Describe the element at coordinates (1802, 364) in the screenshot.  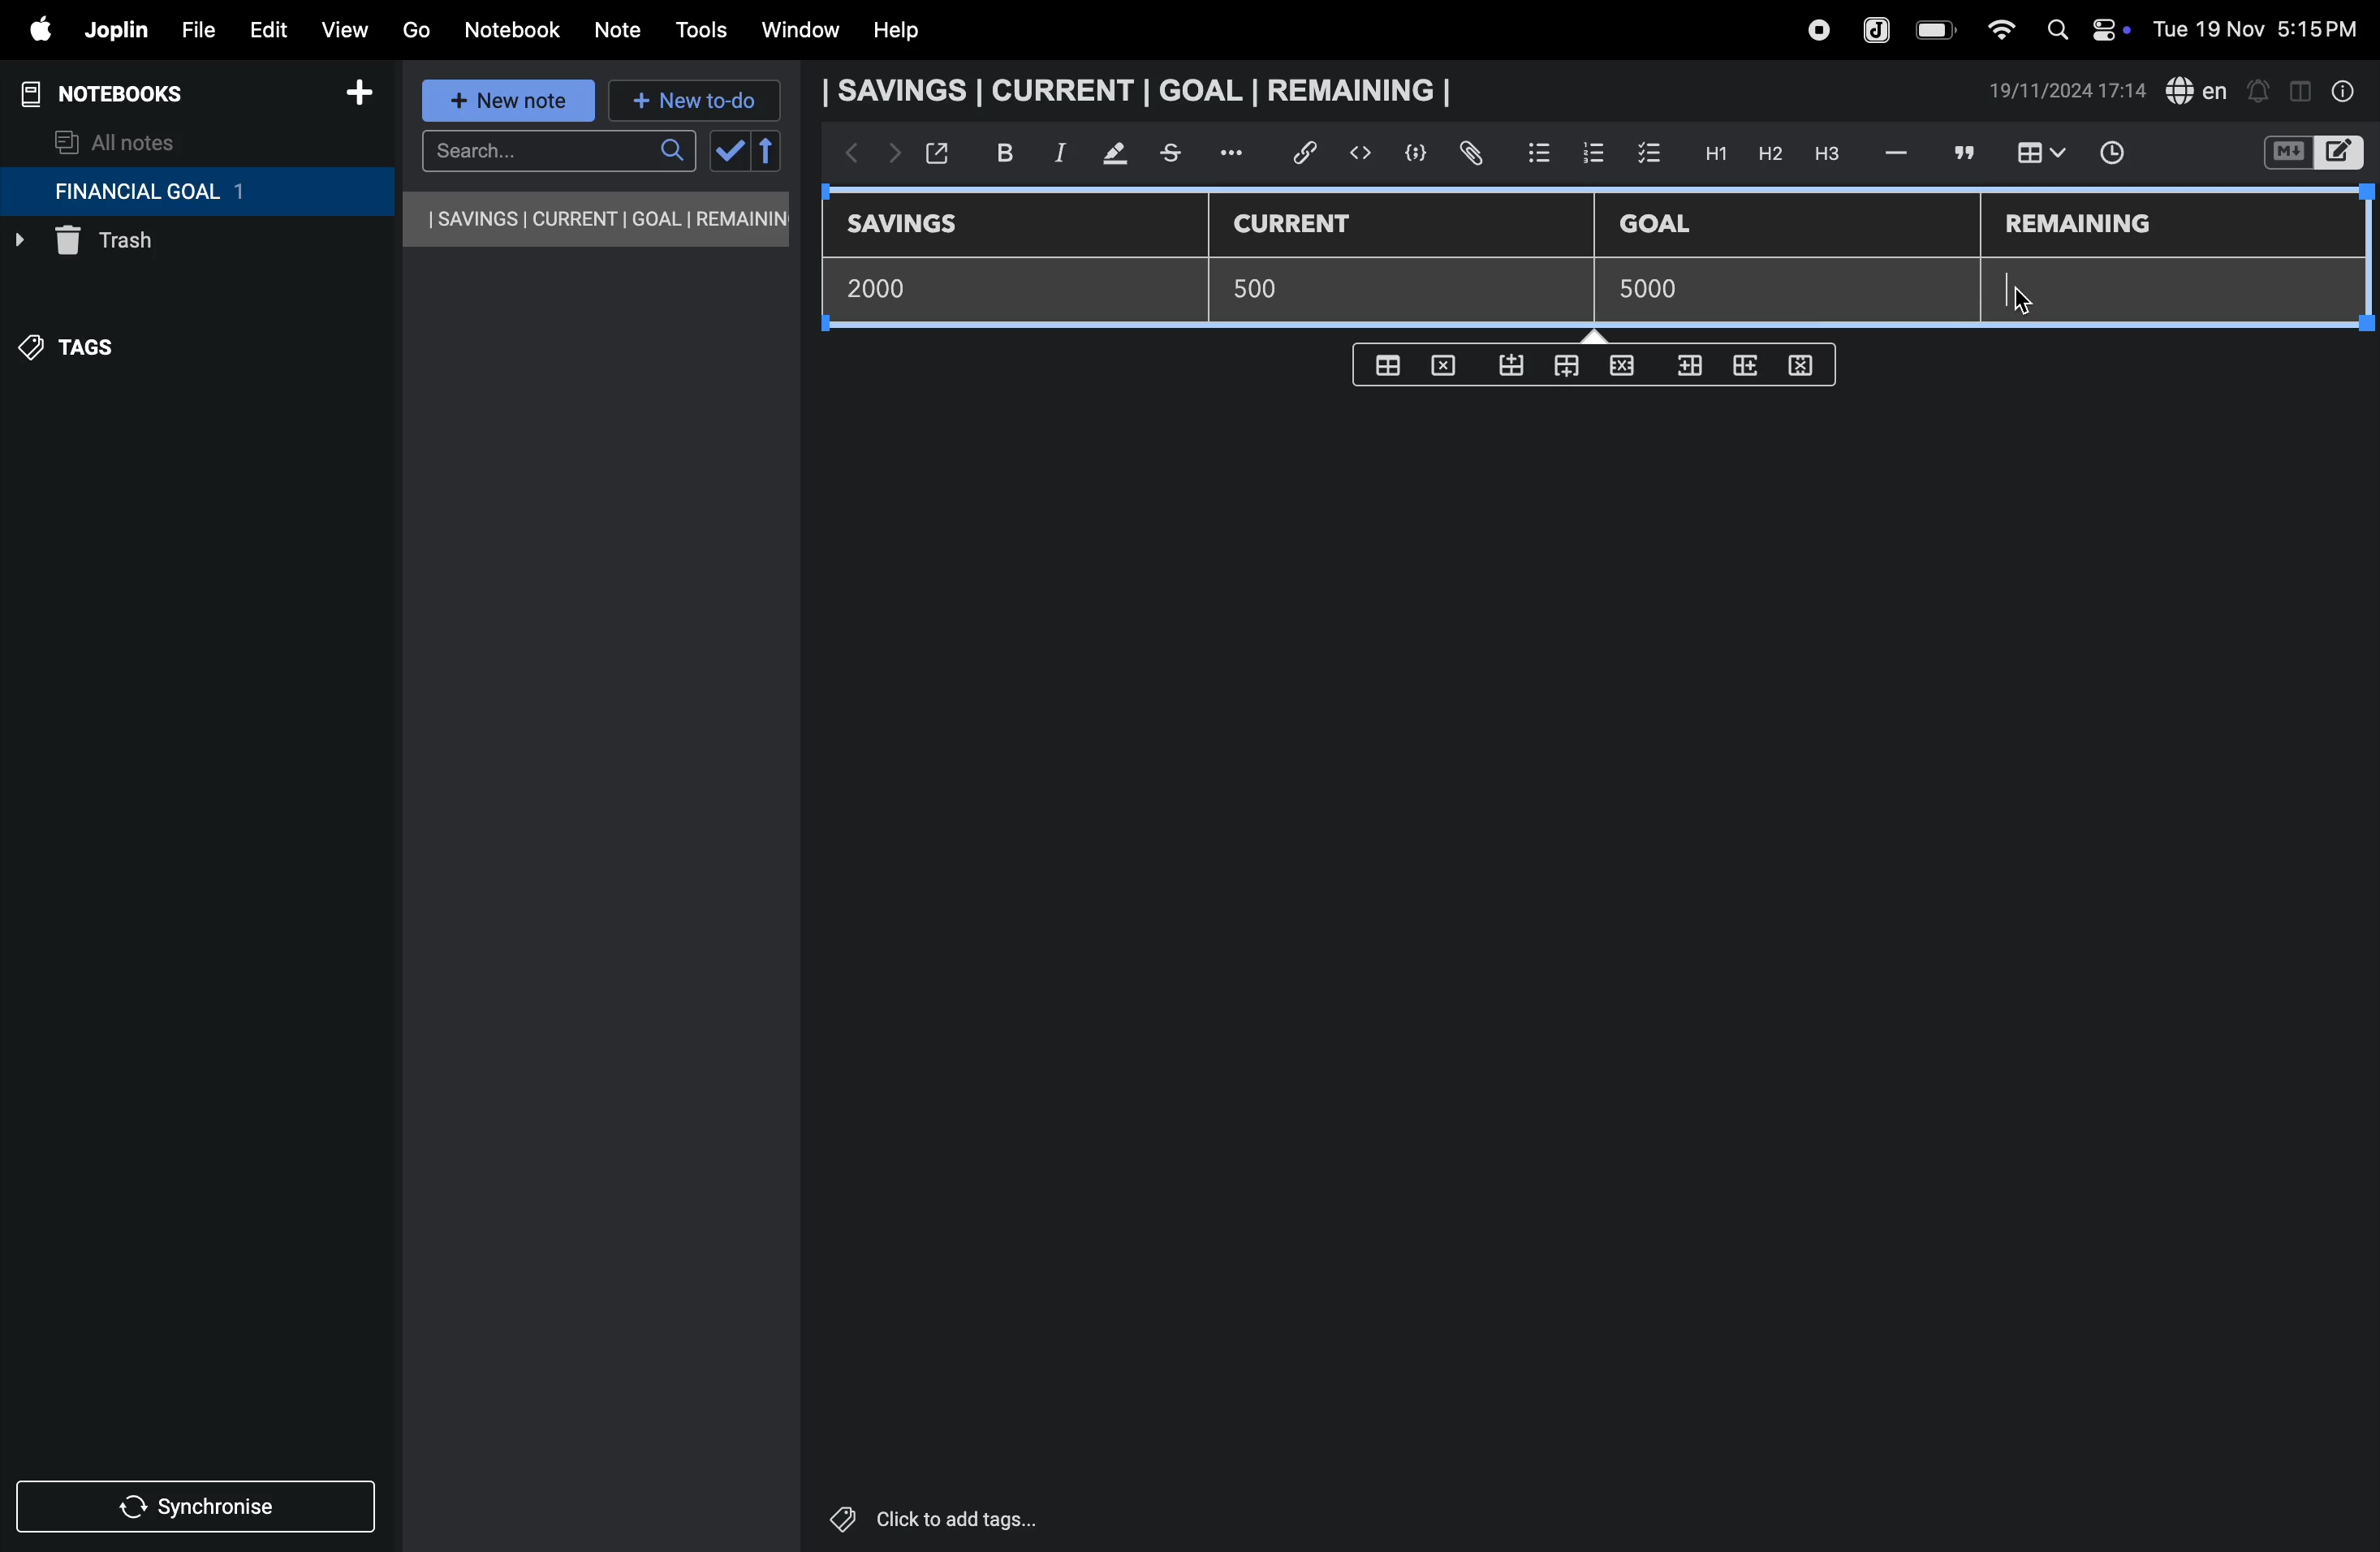
I see `delete rows` at that location.